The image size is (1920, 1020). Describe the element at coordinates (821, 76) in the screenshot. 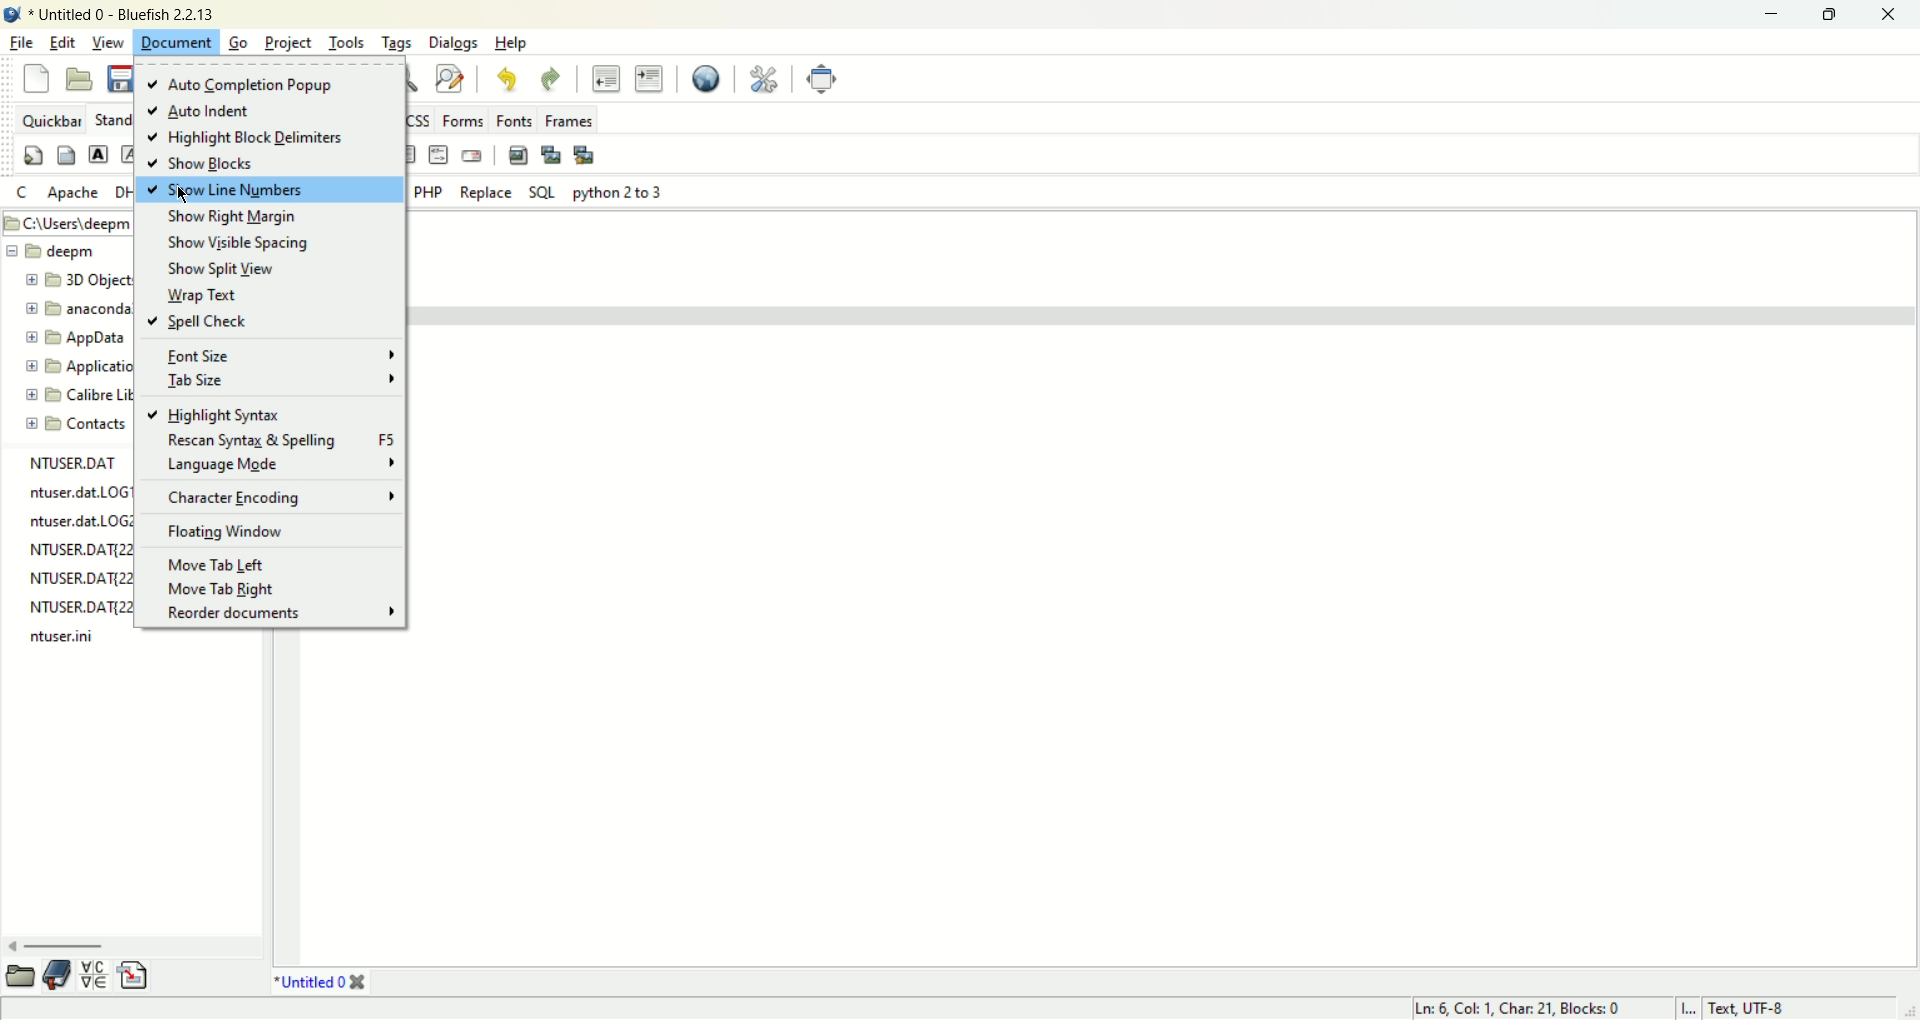

I see `fullscreen` at that location.